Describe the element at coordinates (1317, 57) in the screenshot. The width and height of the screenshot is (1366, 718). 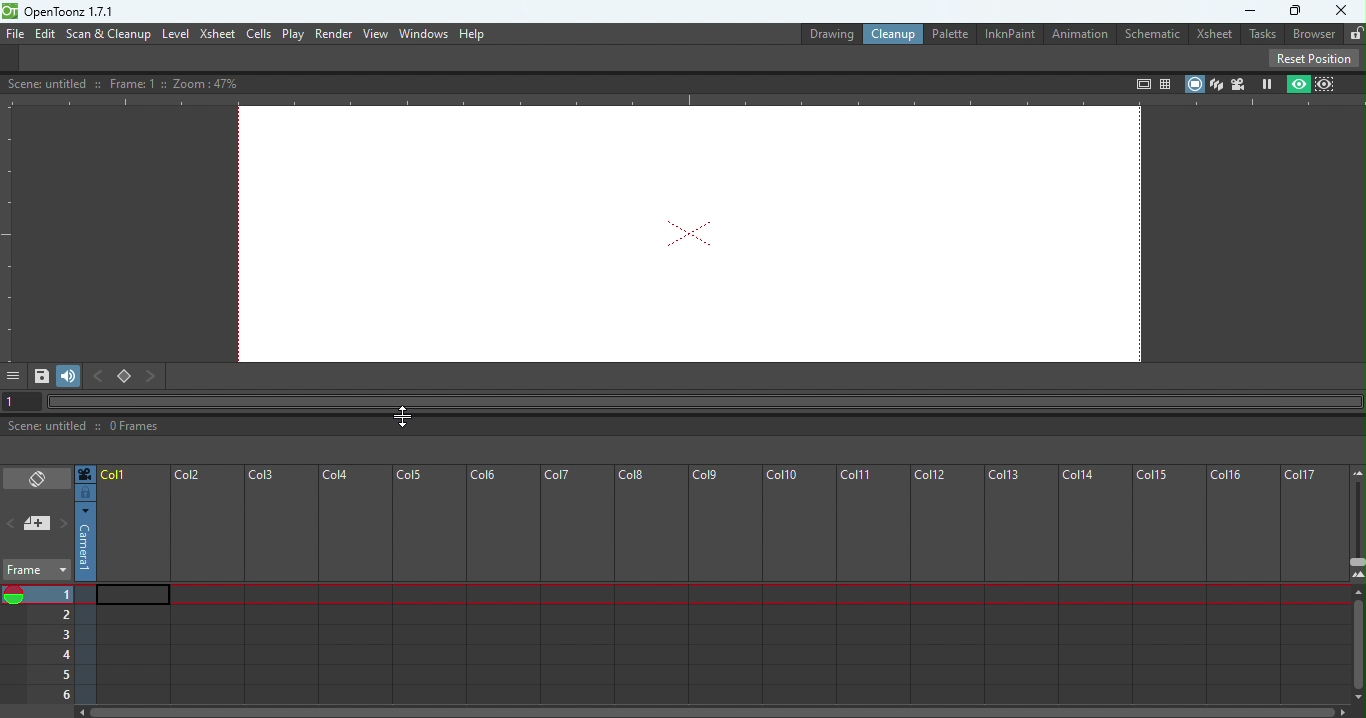
I see `Reset position` at that location.